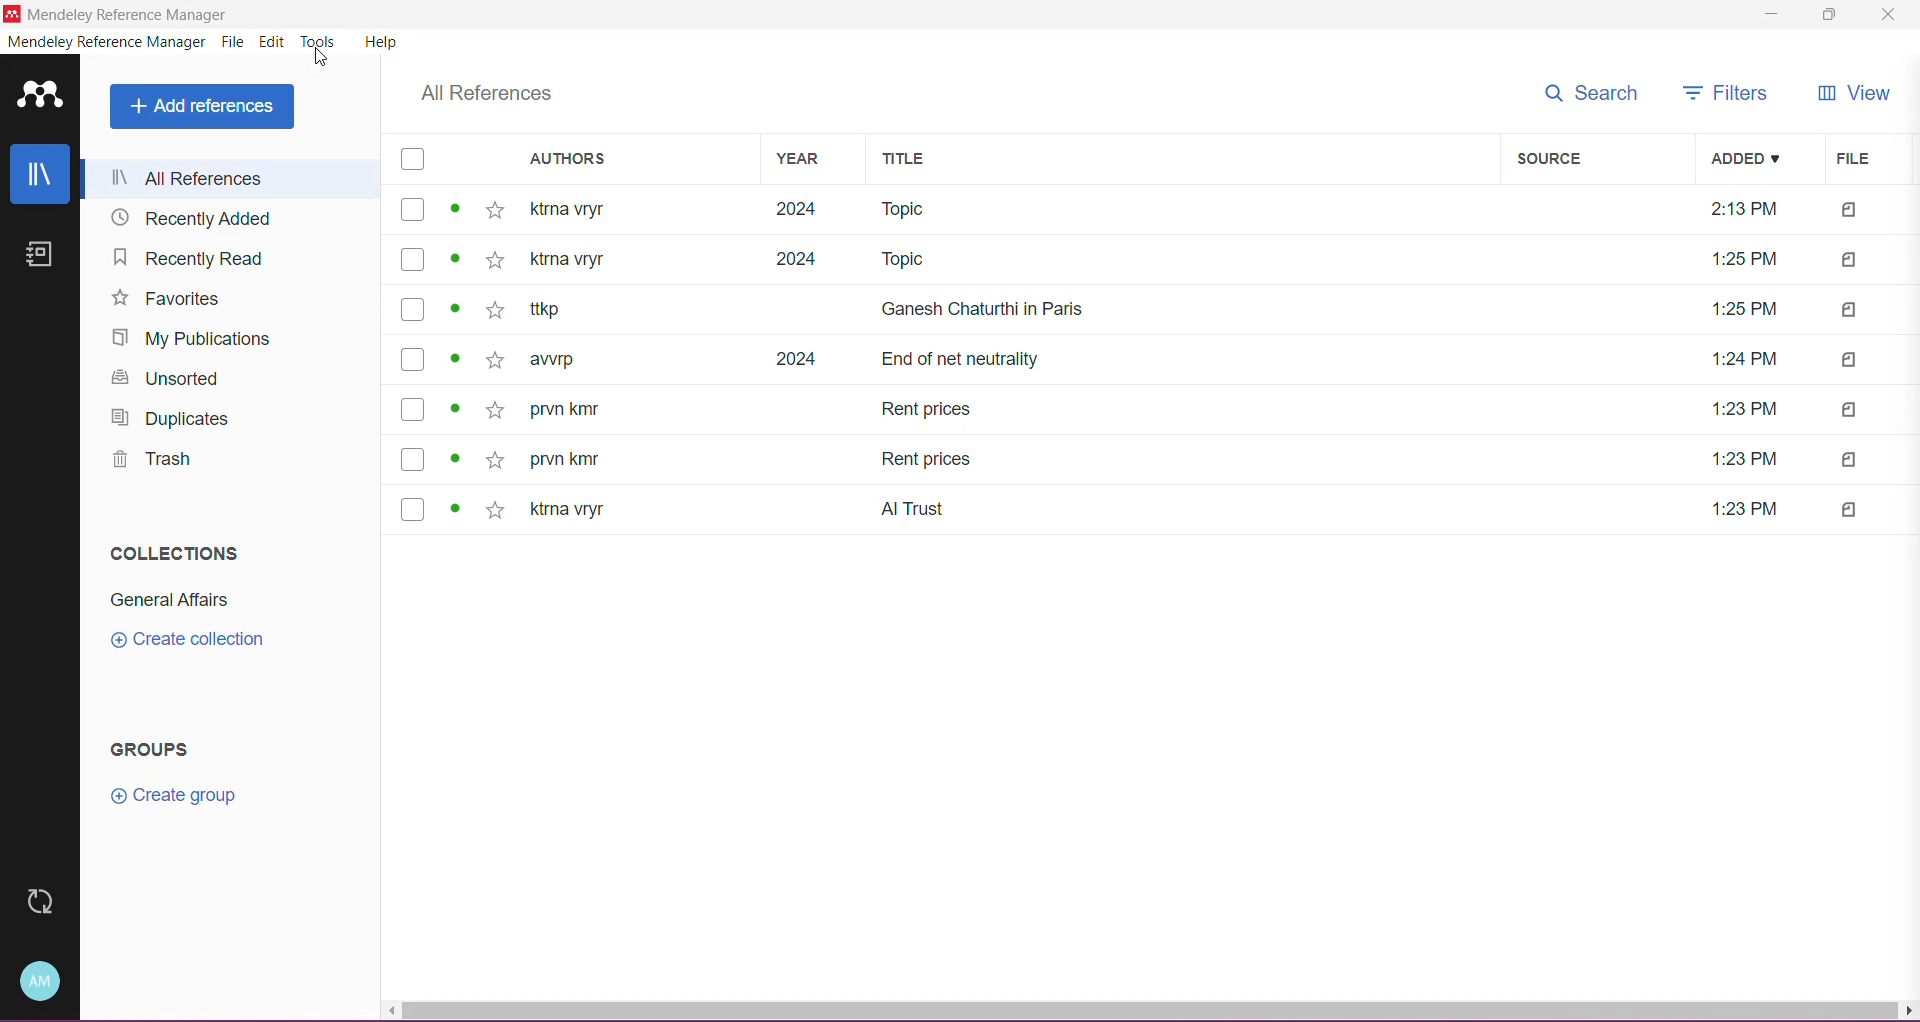 This screenshot has width=1920, height=1022. Describe the element at coordinates (496, 214) in the screenshot. I see `Click to add references to Favorites` at that location.